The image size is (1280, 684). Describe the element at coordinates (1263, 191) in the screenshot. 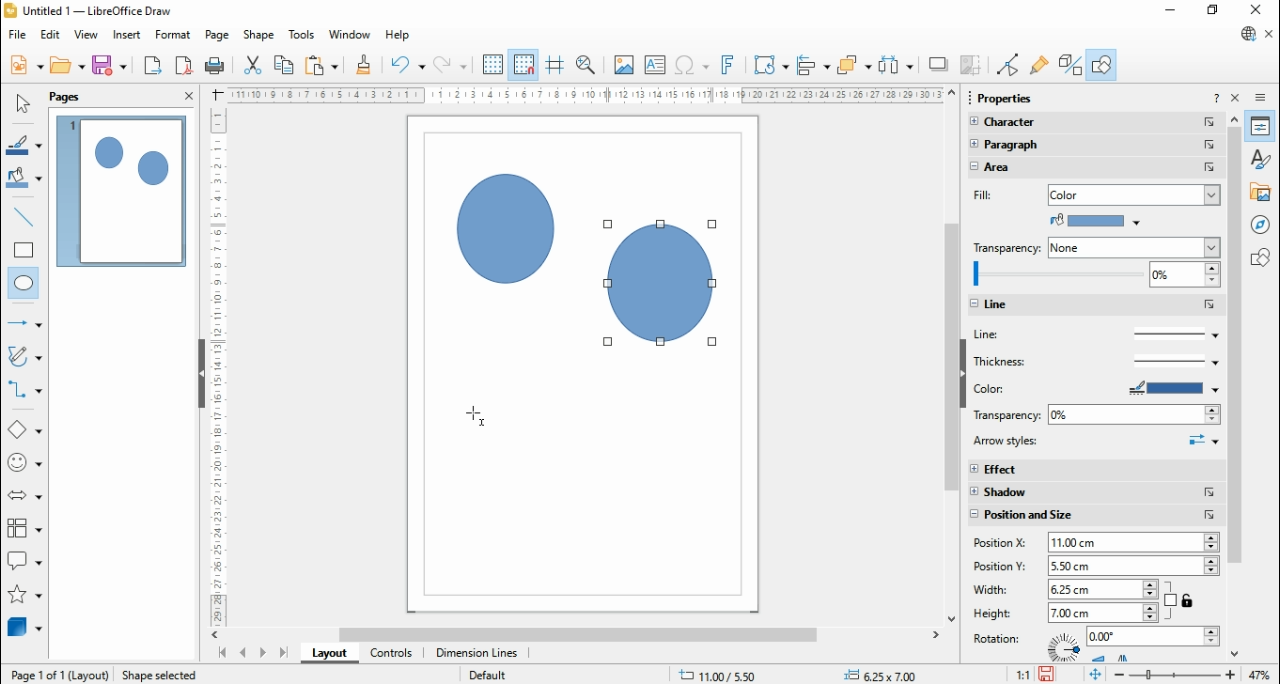

I see `gallery` at that location.